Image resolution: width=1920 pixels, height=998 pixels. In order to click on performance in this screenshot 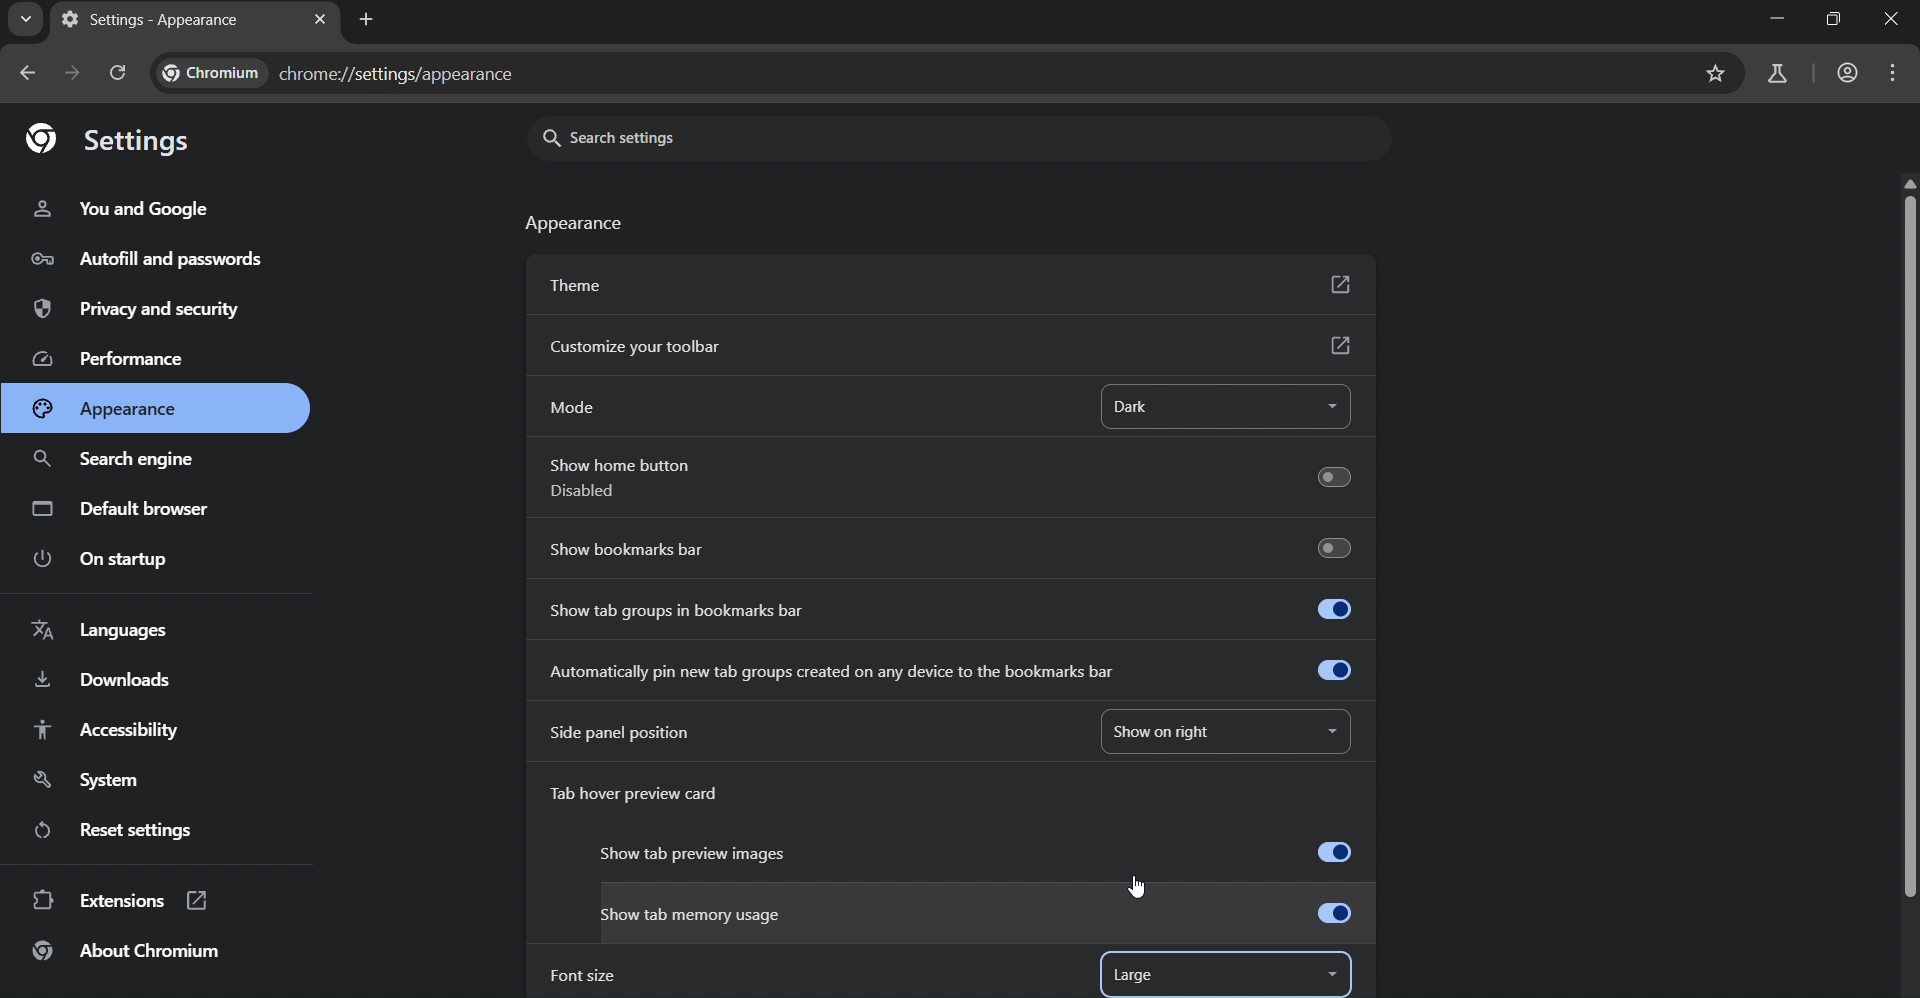, I will do `click(106, 361)`.